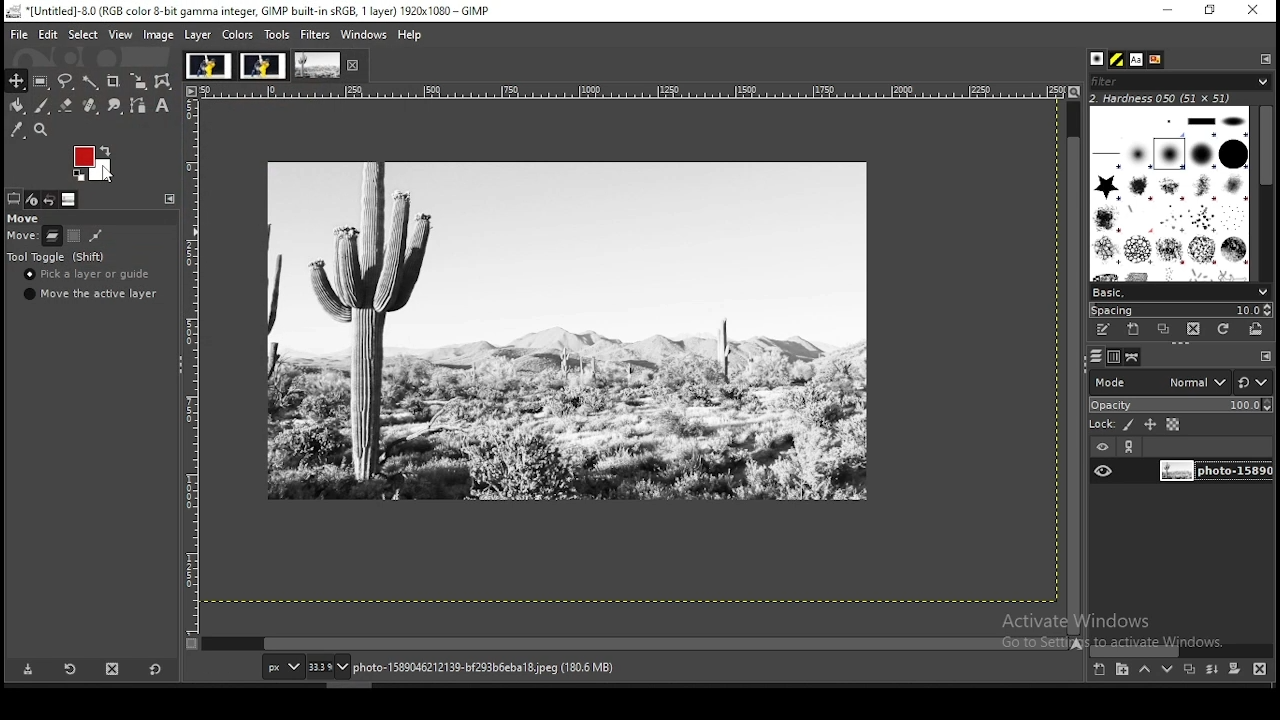 The image size is (1280, 720). I want to click on paint brush tool, so click(43, 106).